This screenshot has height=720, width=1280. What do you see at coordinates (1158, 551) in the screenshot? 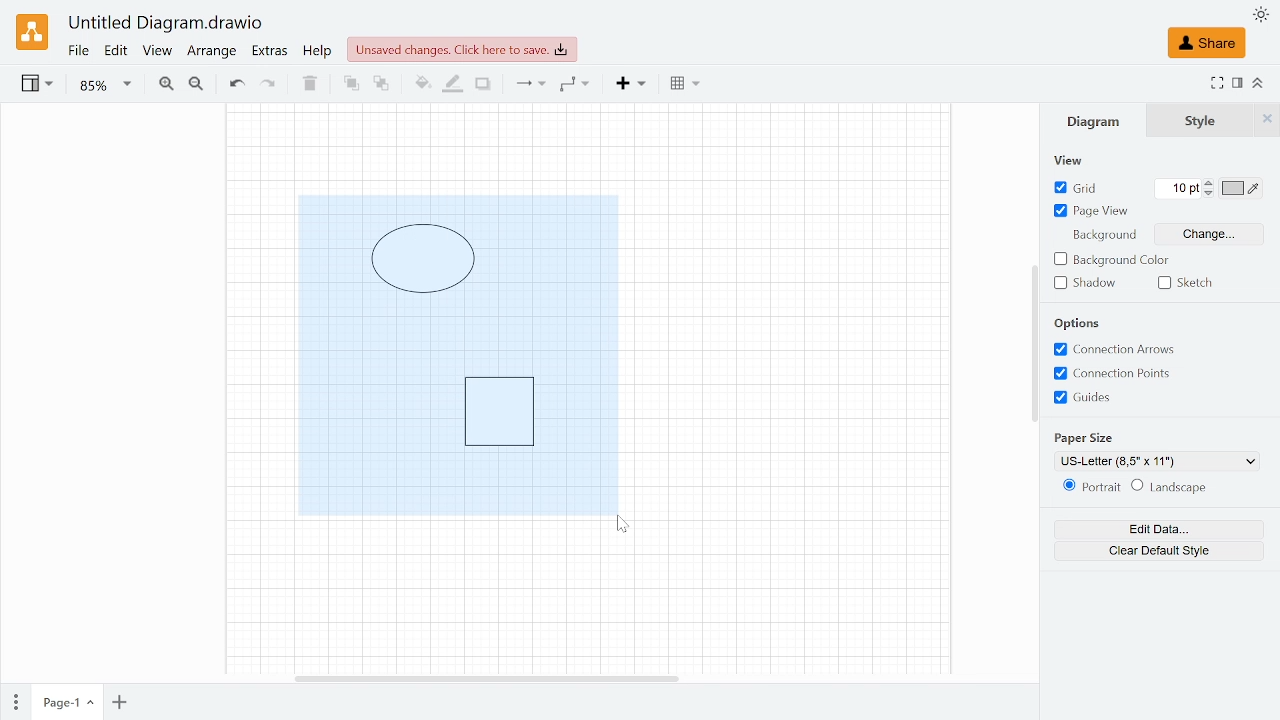
I see `Clear default style` at bounding box center [1158, 551].